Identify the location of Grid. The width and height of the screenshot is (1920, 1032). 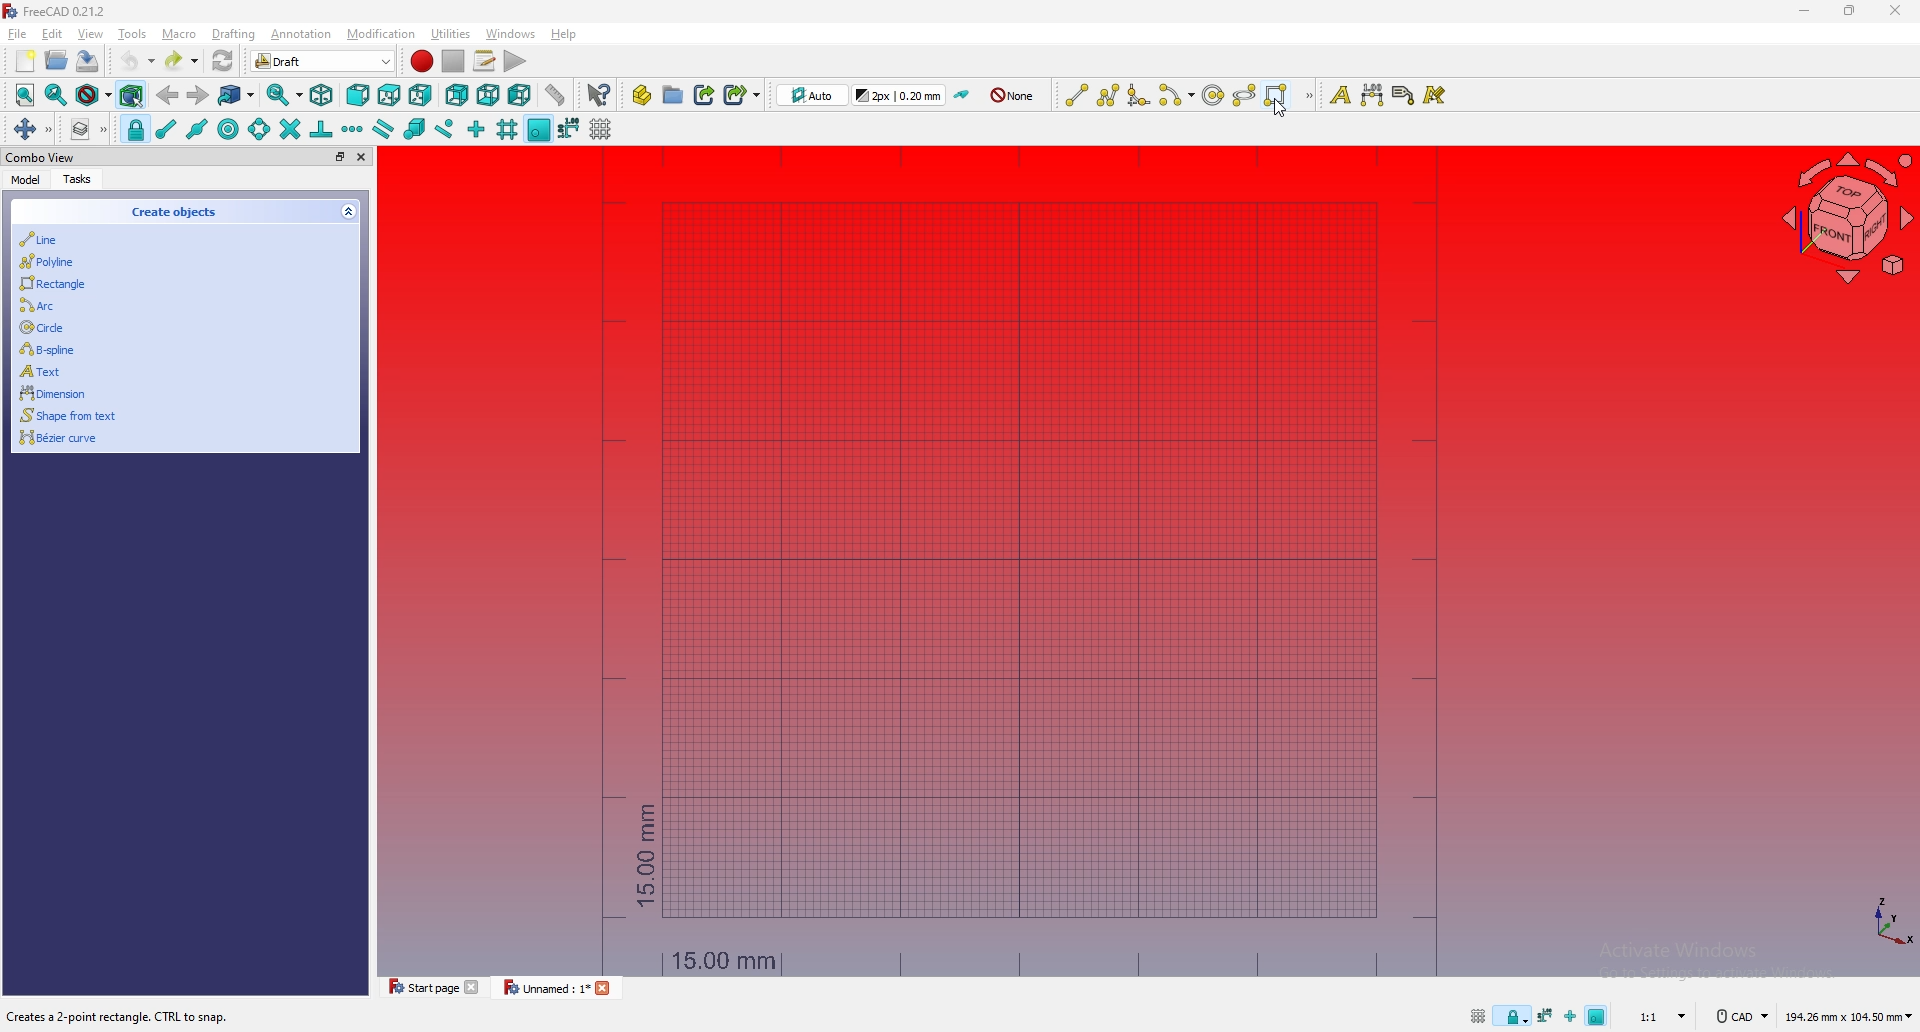
(1023, 559).